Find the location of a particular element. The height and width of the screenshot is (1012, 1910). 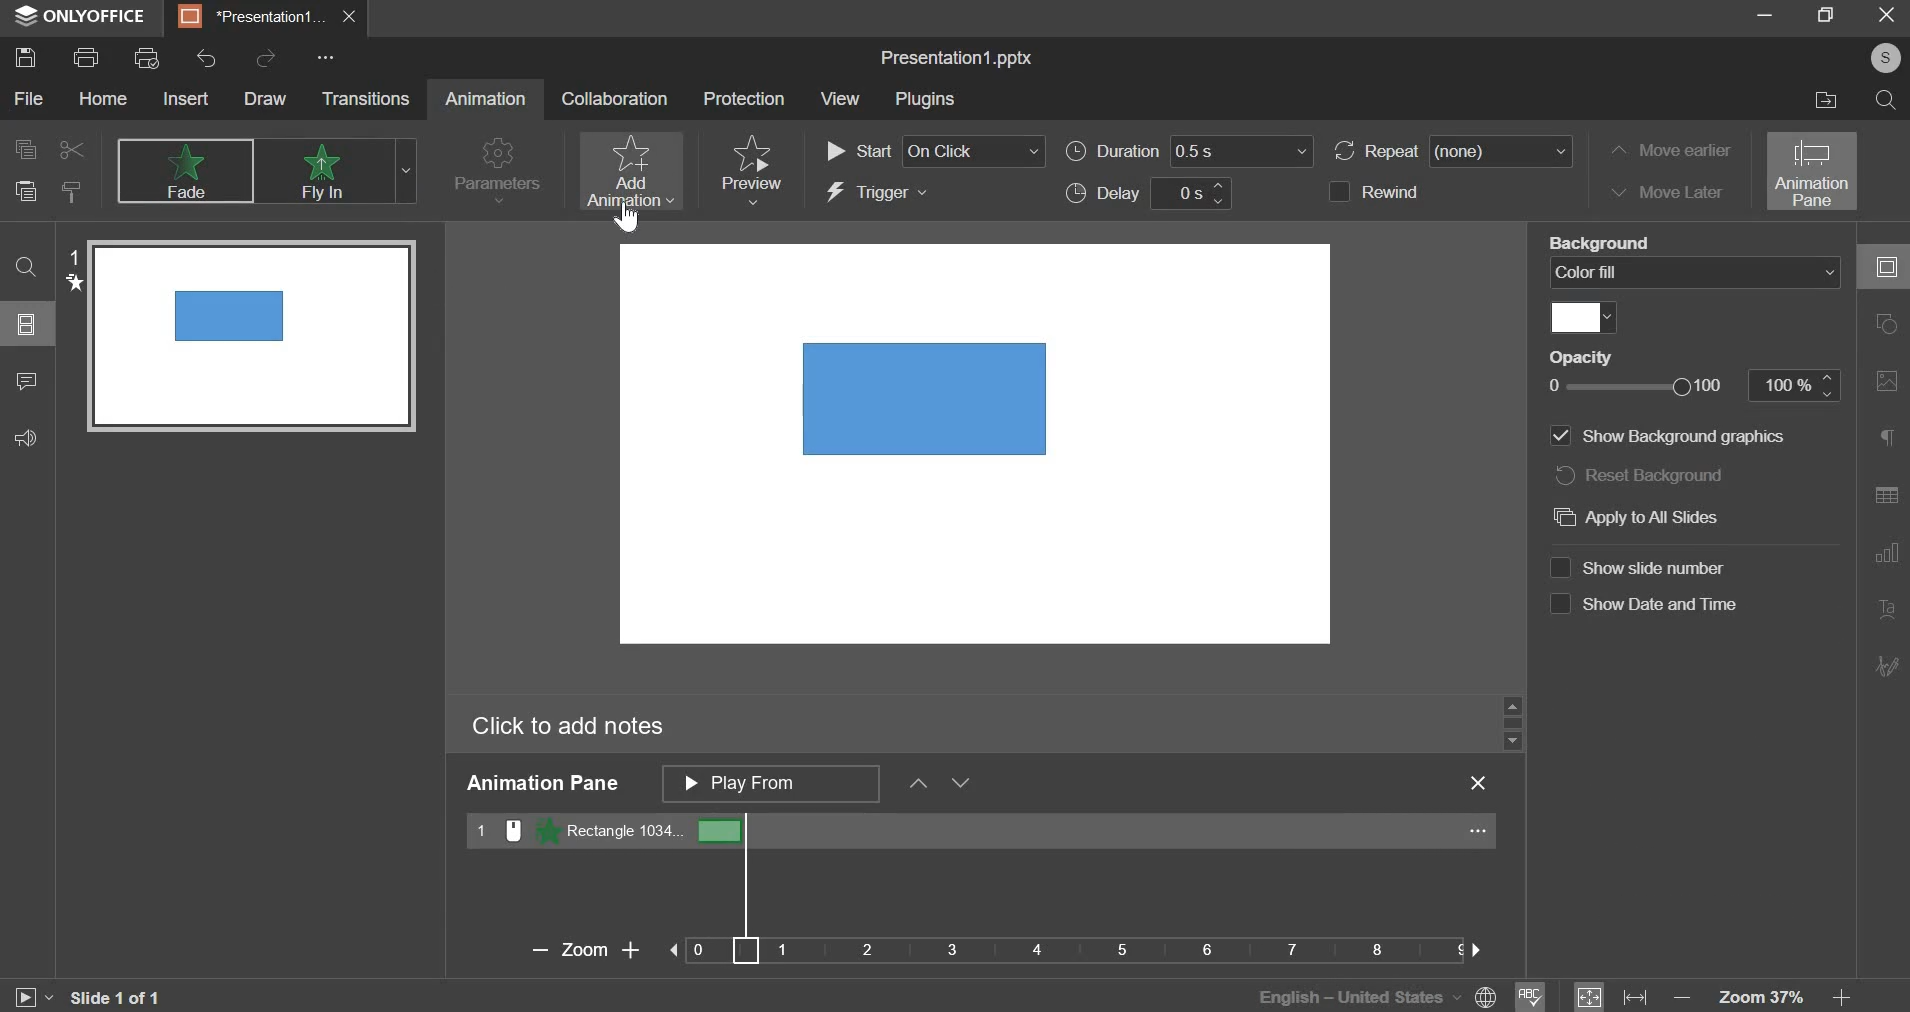

Slide Transition is located at coordinates (1886, 549).